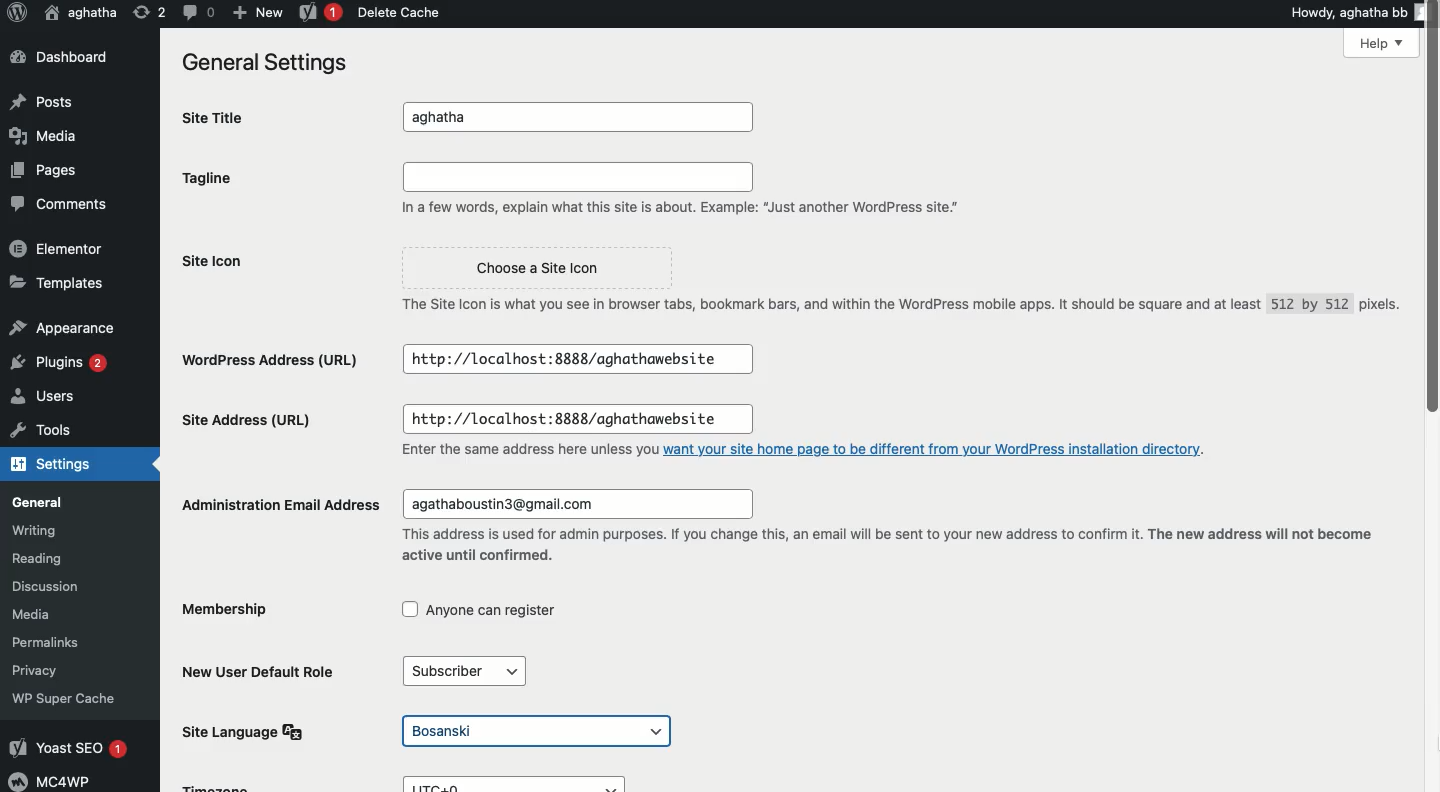 Image resolution: width=1440 pixels, height=792 pixels. I want to click on Post, so click(47, 99).